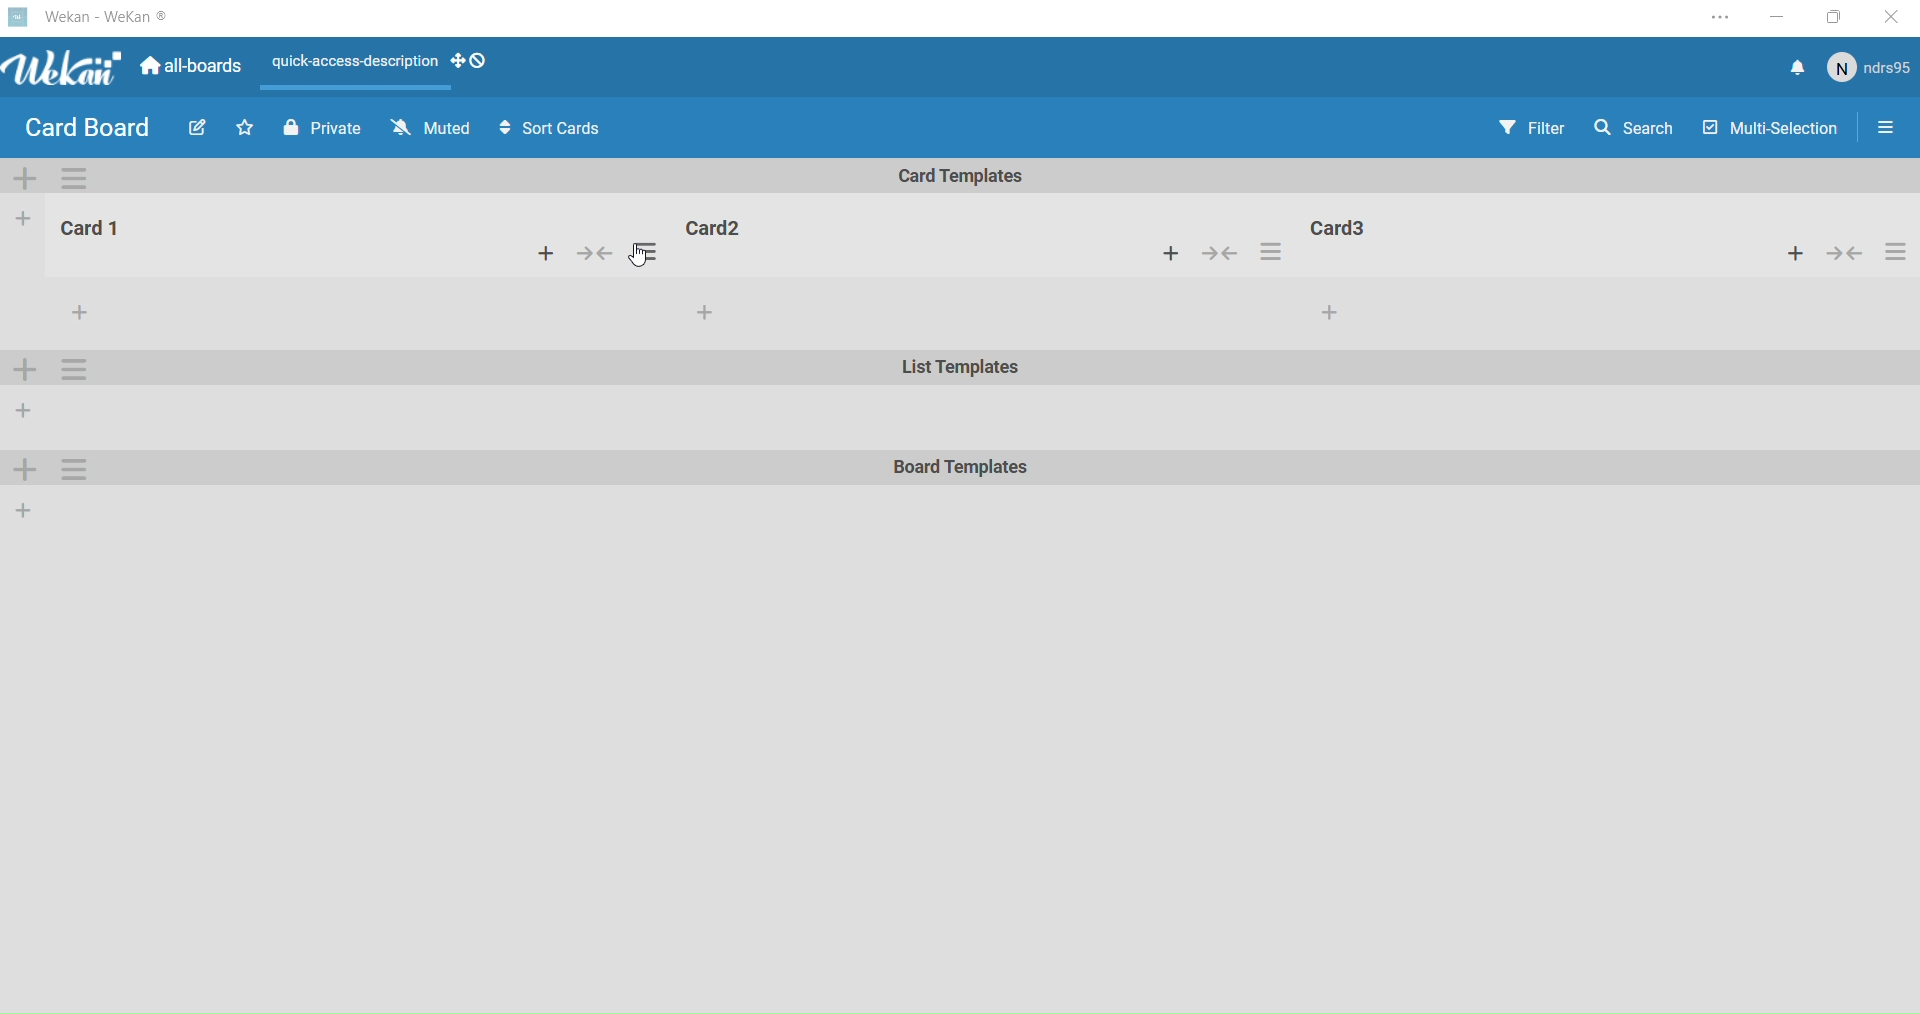 This screenshot has width=1920, height=1014. Describe the element at coordinates (1176, 253) in the screenshot. I see `add` at that location.